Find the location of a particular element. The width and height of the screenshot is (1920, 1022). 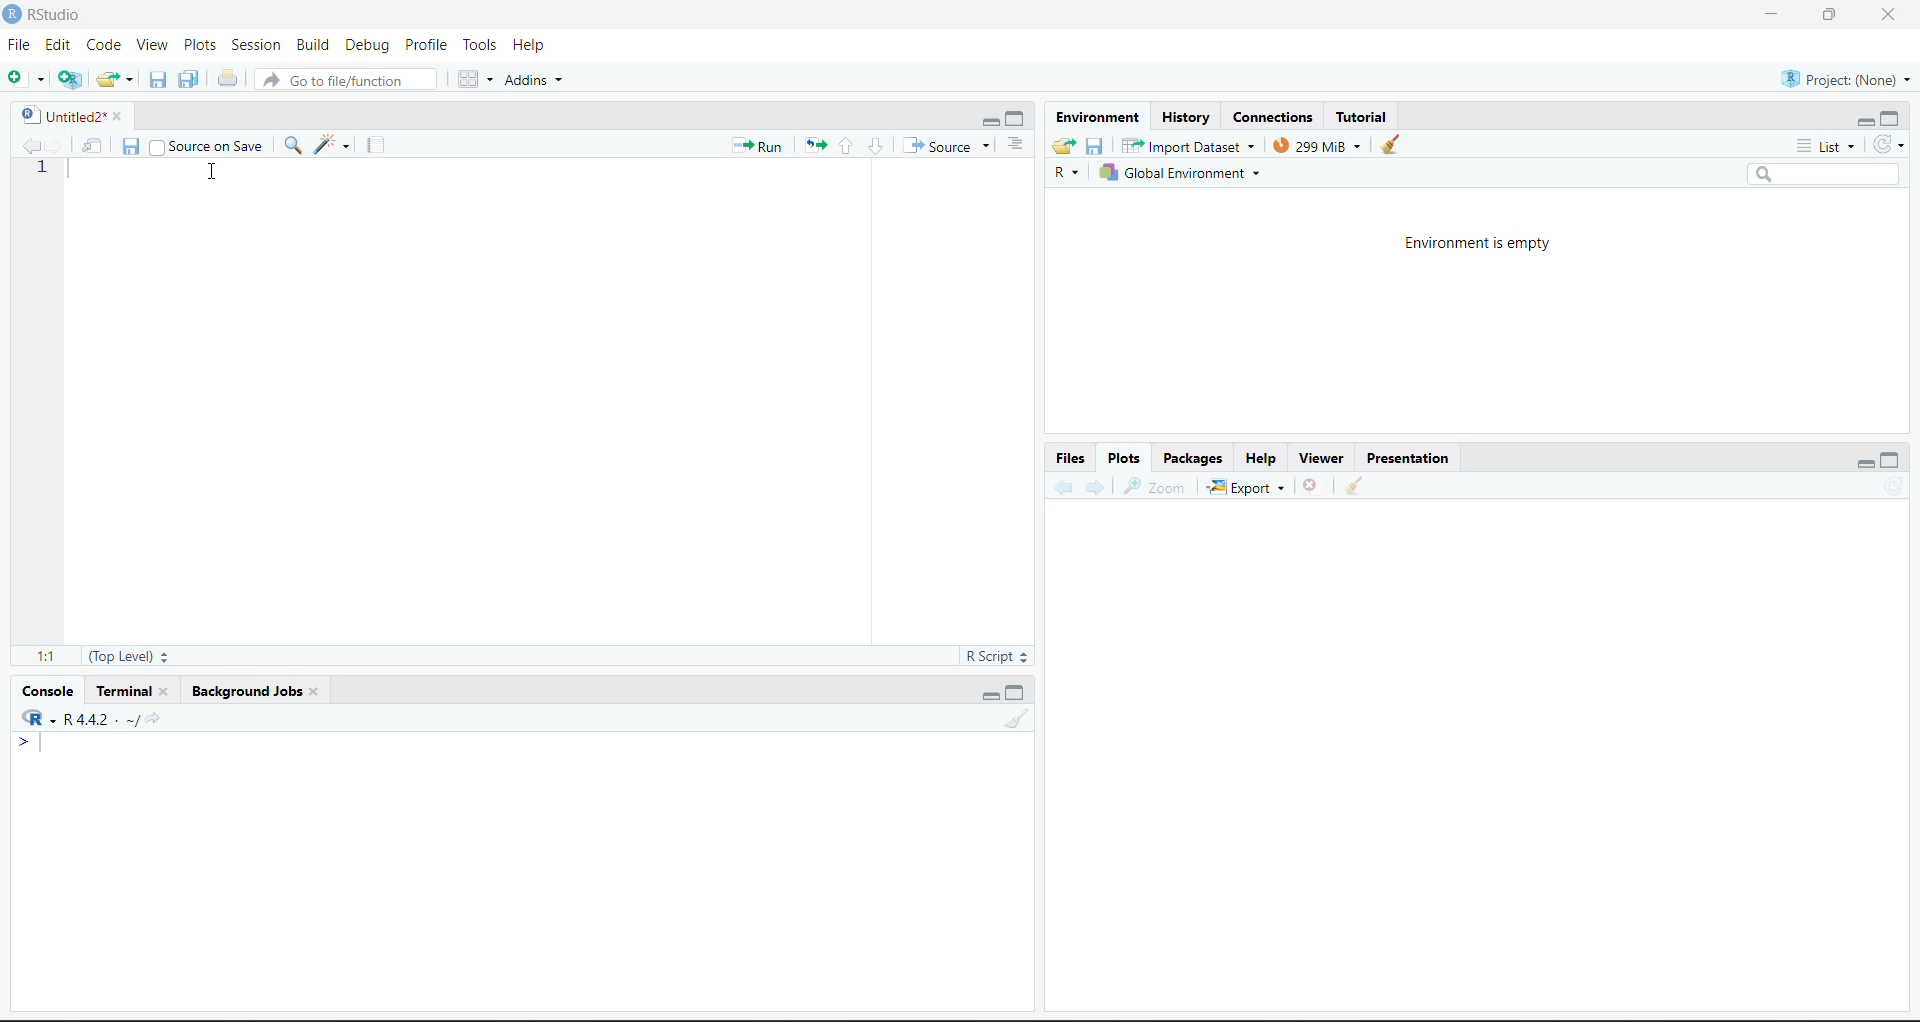

Plots is located at coordinates (1127, 457).